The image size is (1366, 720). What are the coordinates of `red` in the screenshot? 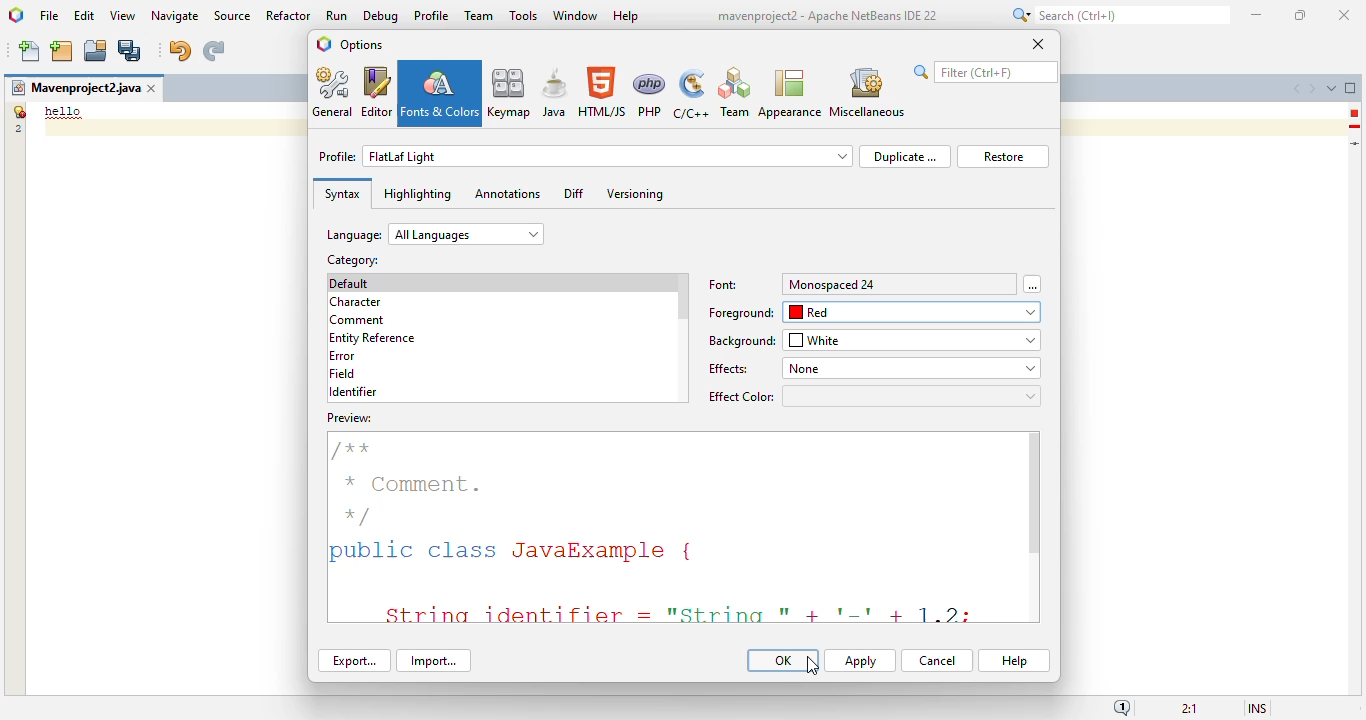 It's located at (914, 312).